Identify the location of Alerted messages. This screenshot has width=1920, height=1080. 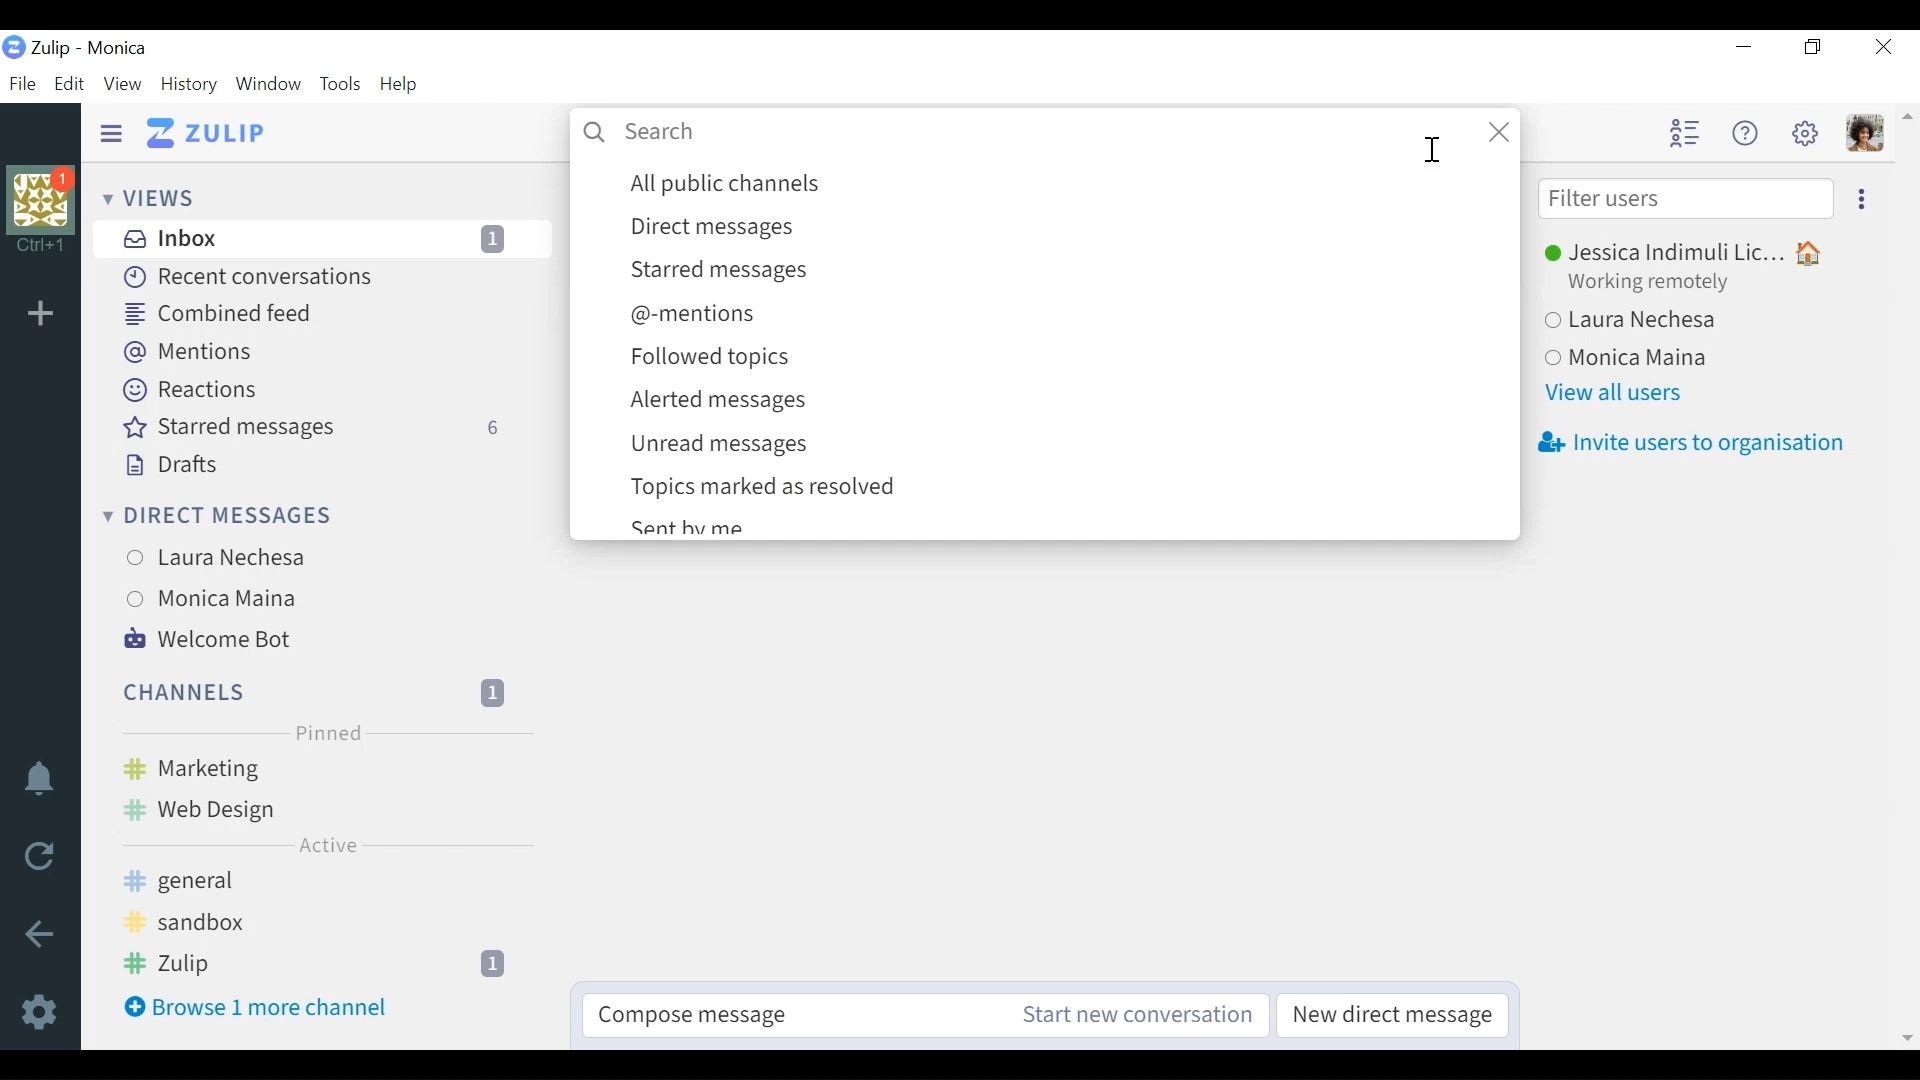
(1057, 402).